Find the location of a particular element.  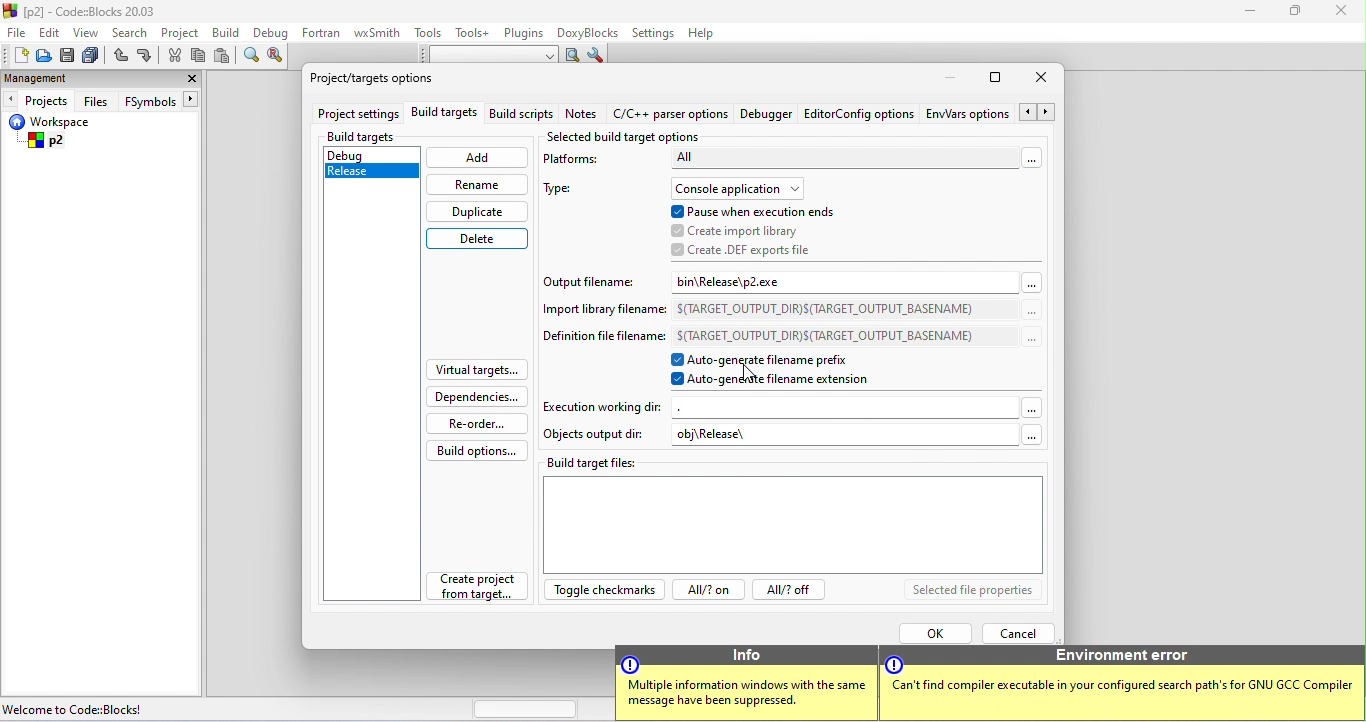

obj\Release\ is located at coordinates (857, 437).